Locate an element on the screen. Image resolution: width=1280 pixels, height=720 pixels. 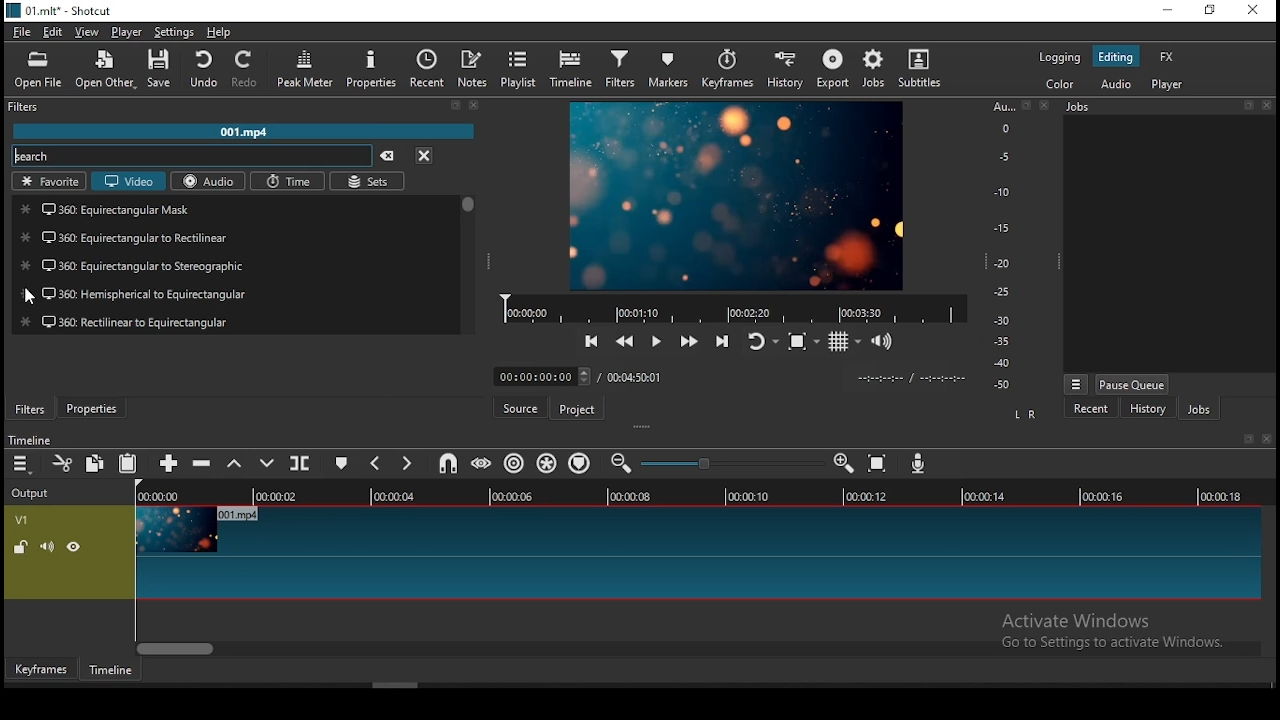
ripple all tracks is located at coordinates (551, 461).